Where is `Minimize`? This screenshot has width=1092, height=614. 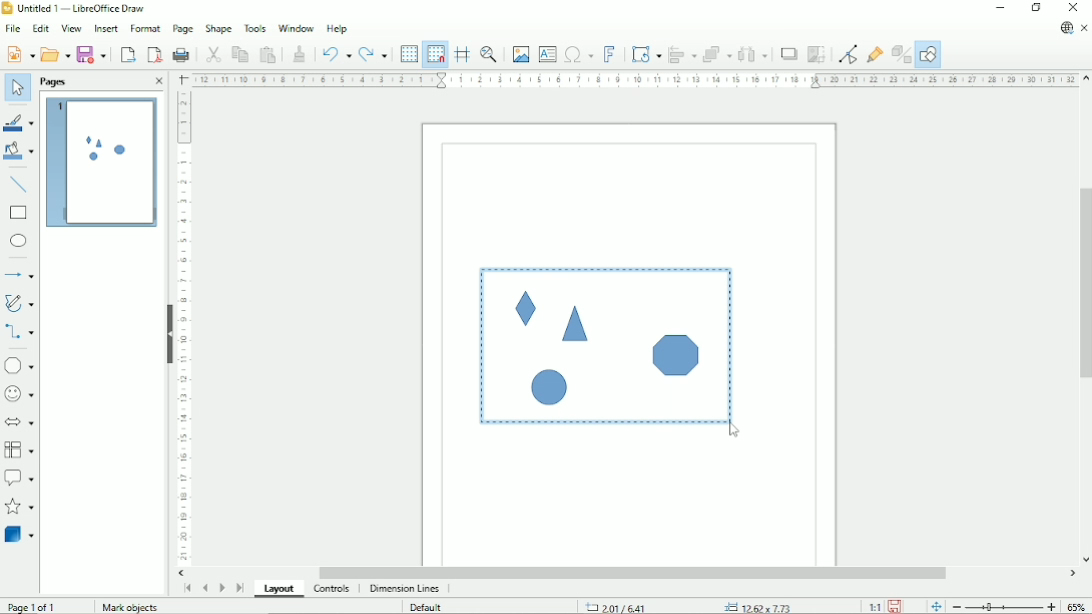 Minimize is located at coordinates (1002, 8).